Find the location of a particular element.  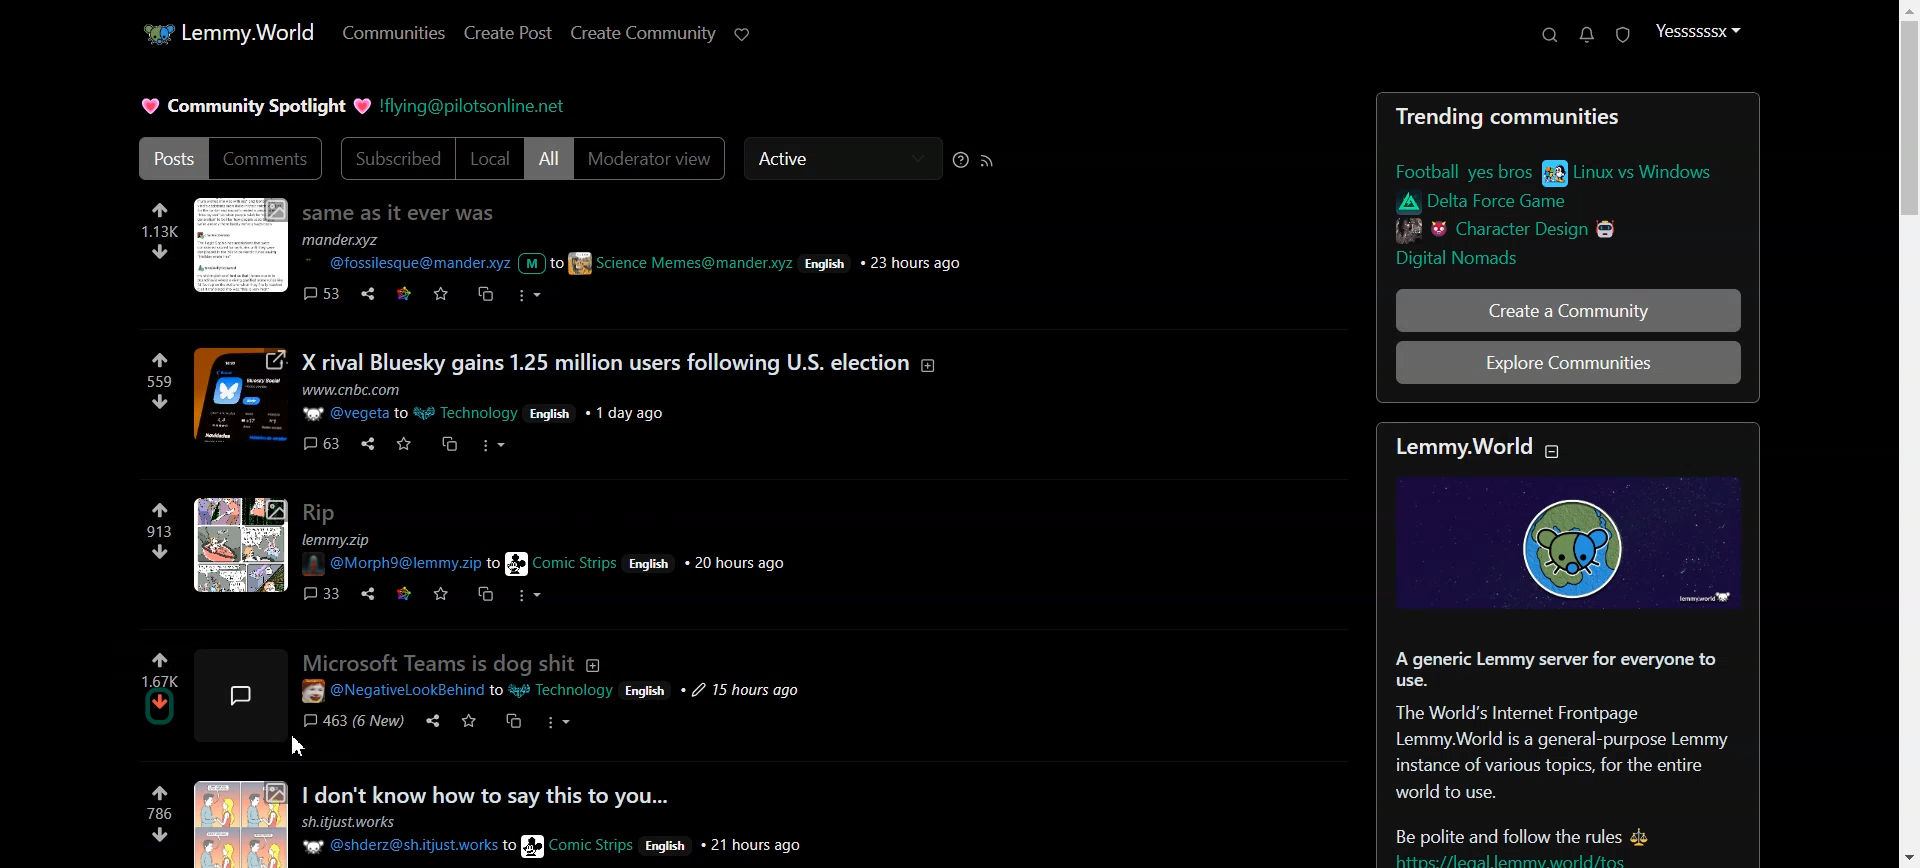

113k is located at coordinates (160, 232).